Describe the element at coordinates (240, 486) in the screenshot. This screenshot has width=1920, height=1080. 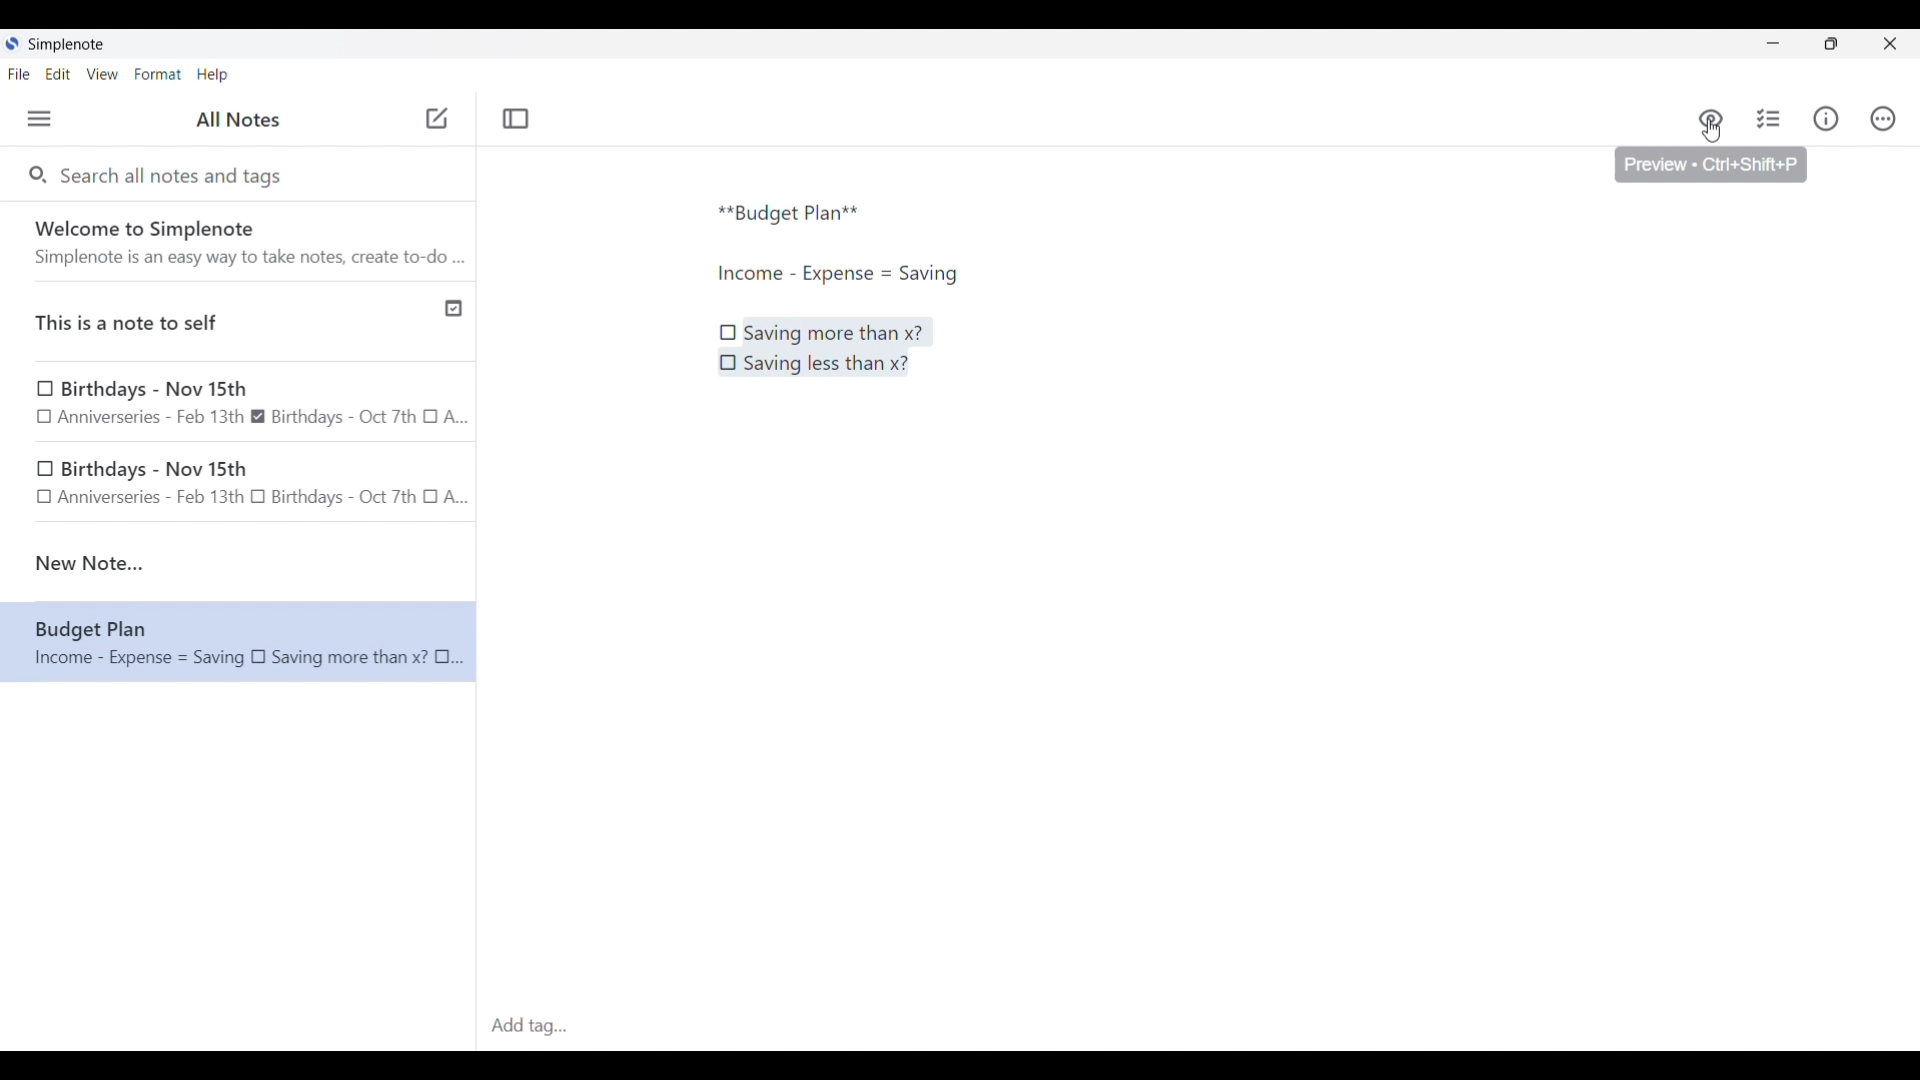
I see `birthday note` at that location.